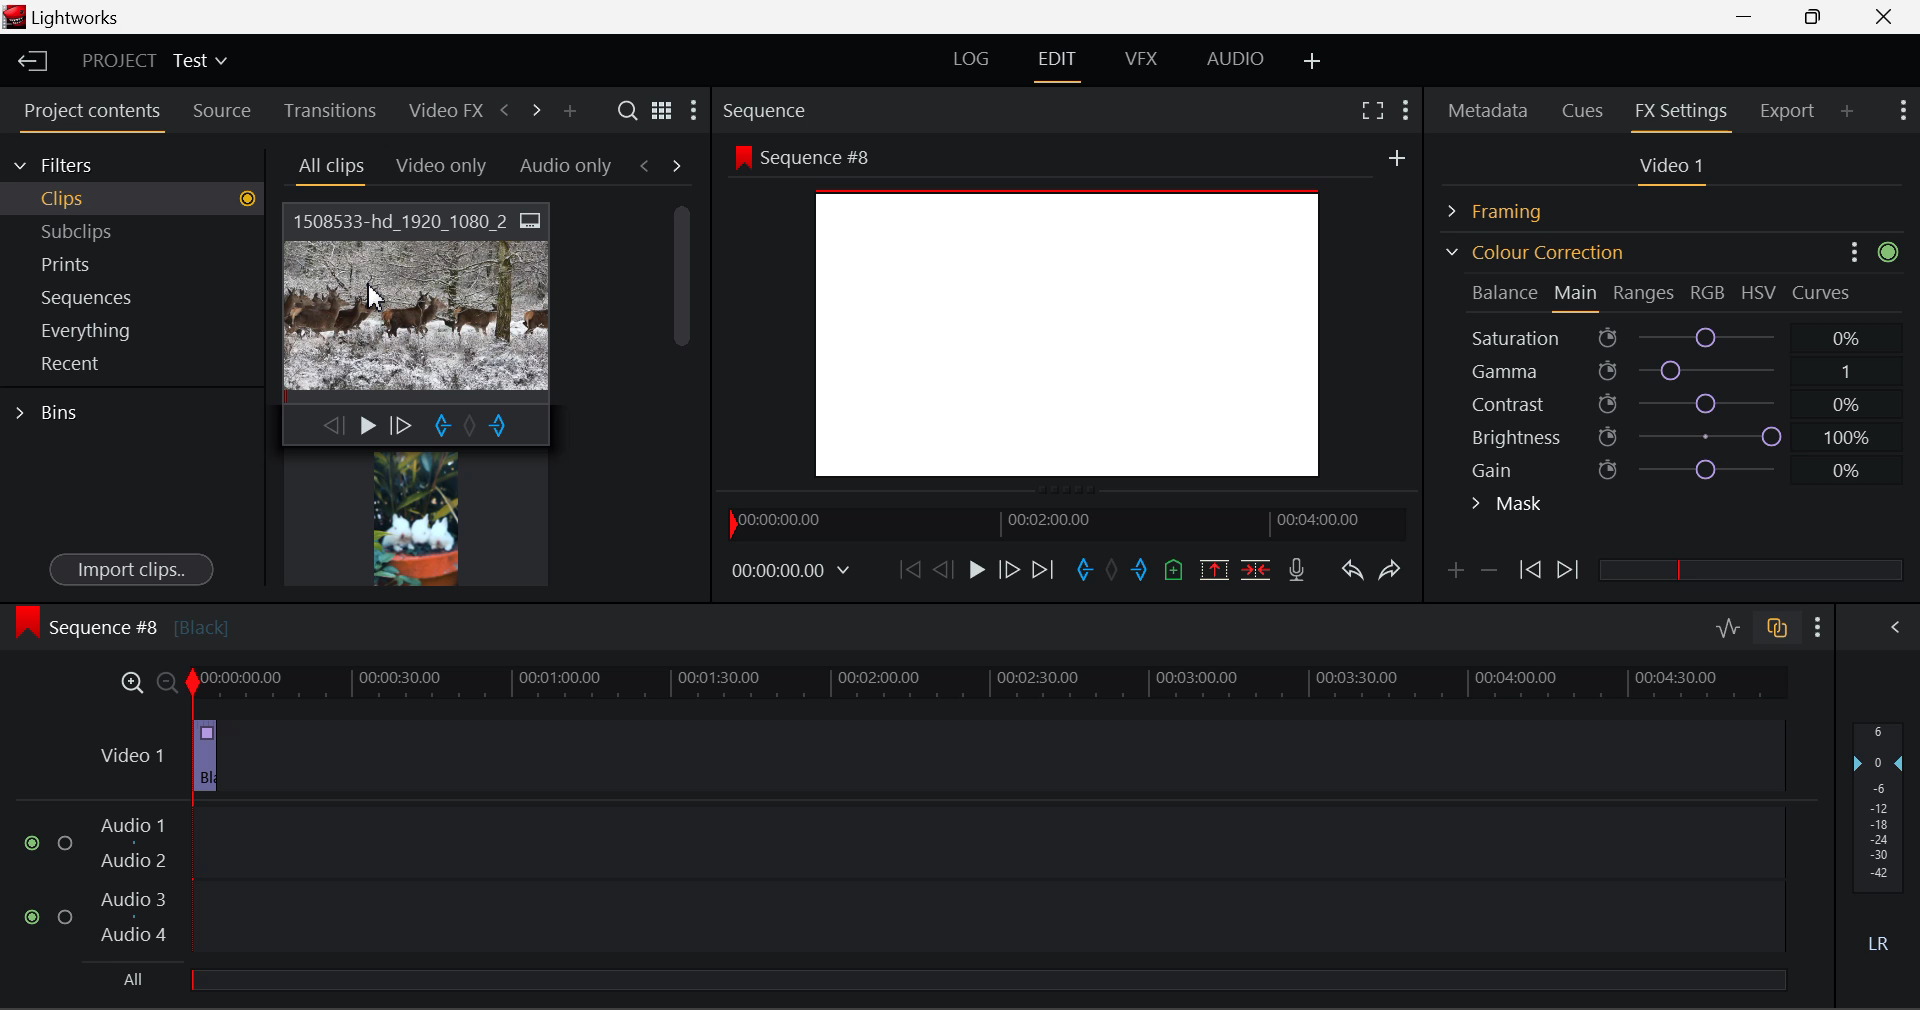 The image size is (1920, 1010). What do you see at coordinates (533, 109) in the screenshot?
I see `Next Panel` at bounding box center [533, 109].